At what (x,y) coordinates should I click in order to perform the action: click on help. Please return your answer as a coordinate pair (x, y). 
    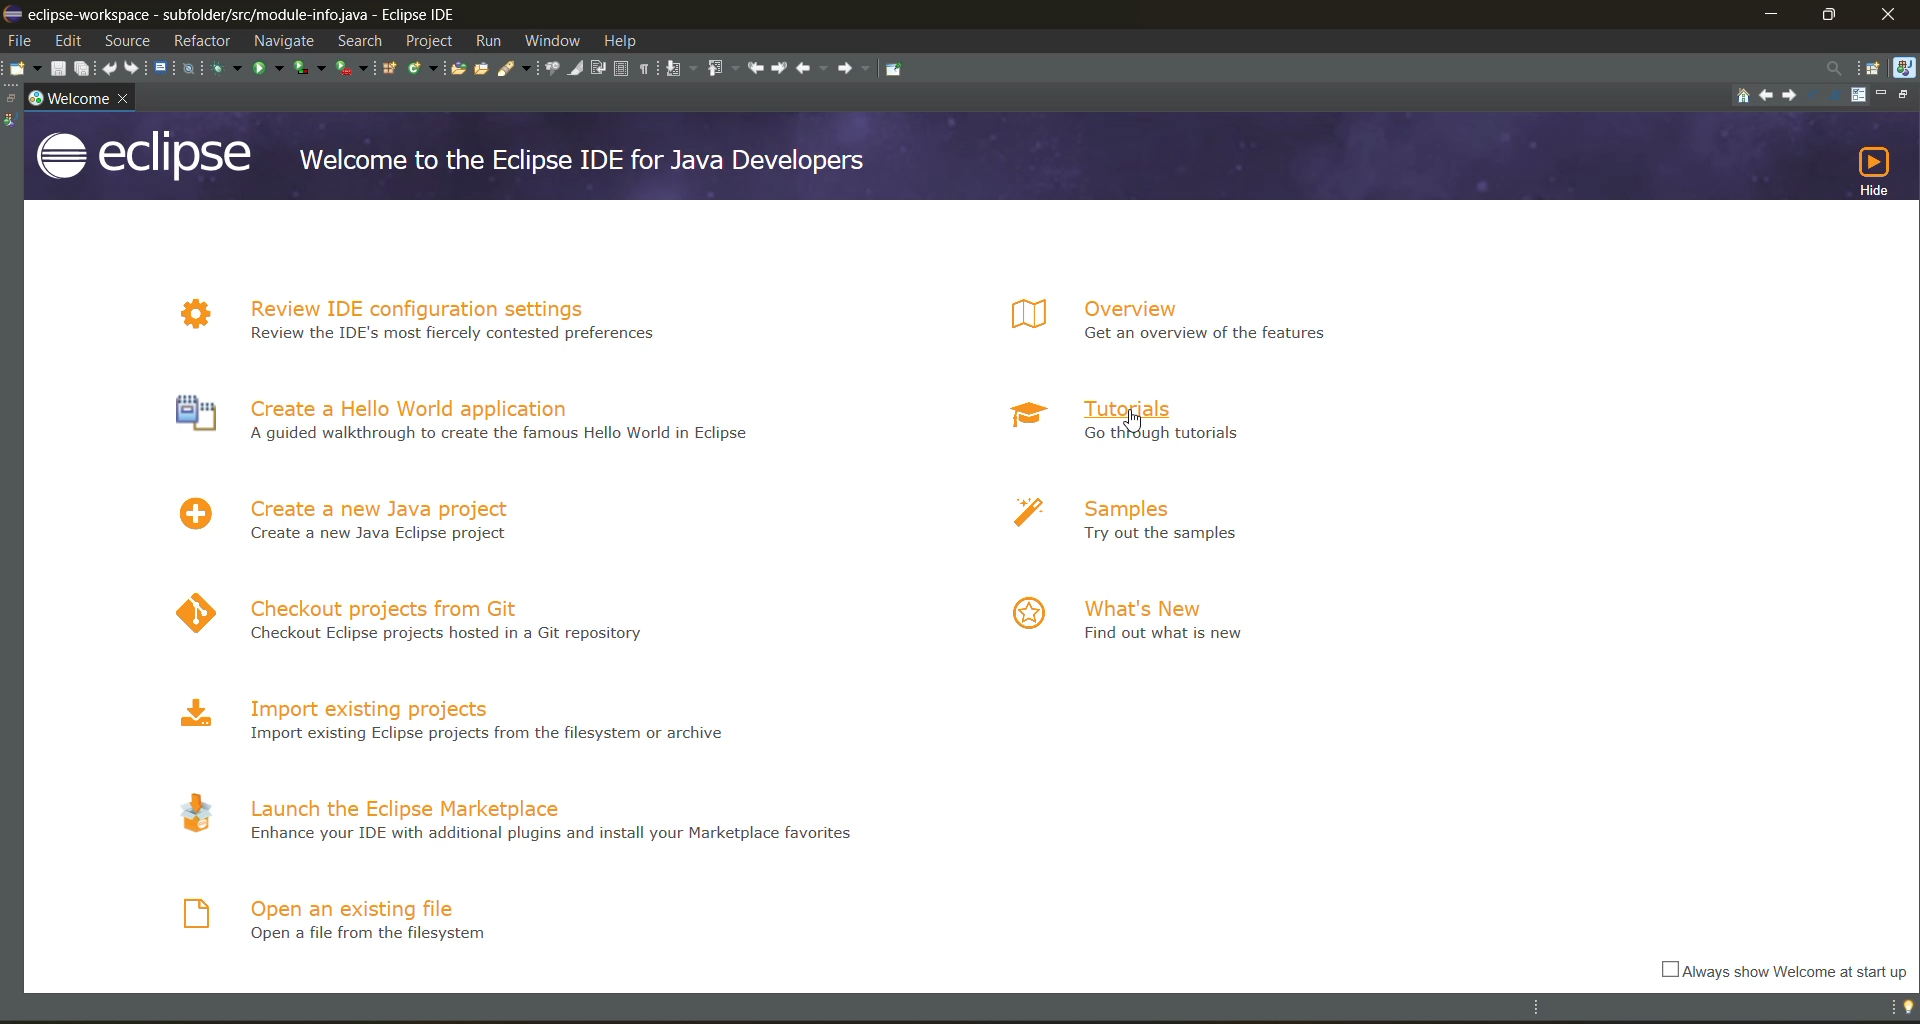
    Looking at the image, I should click on (627, 40).